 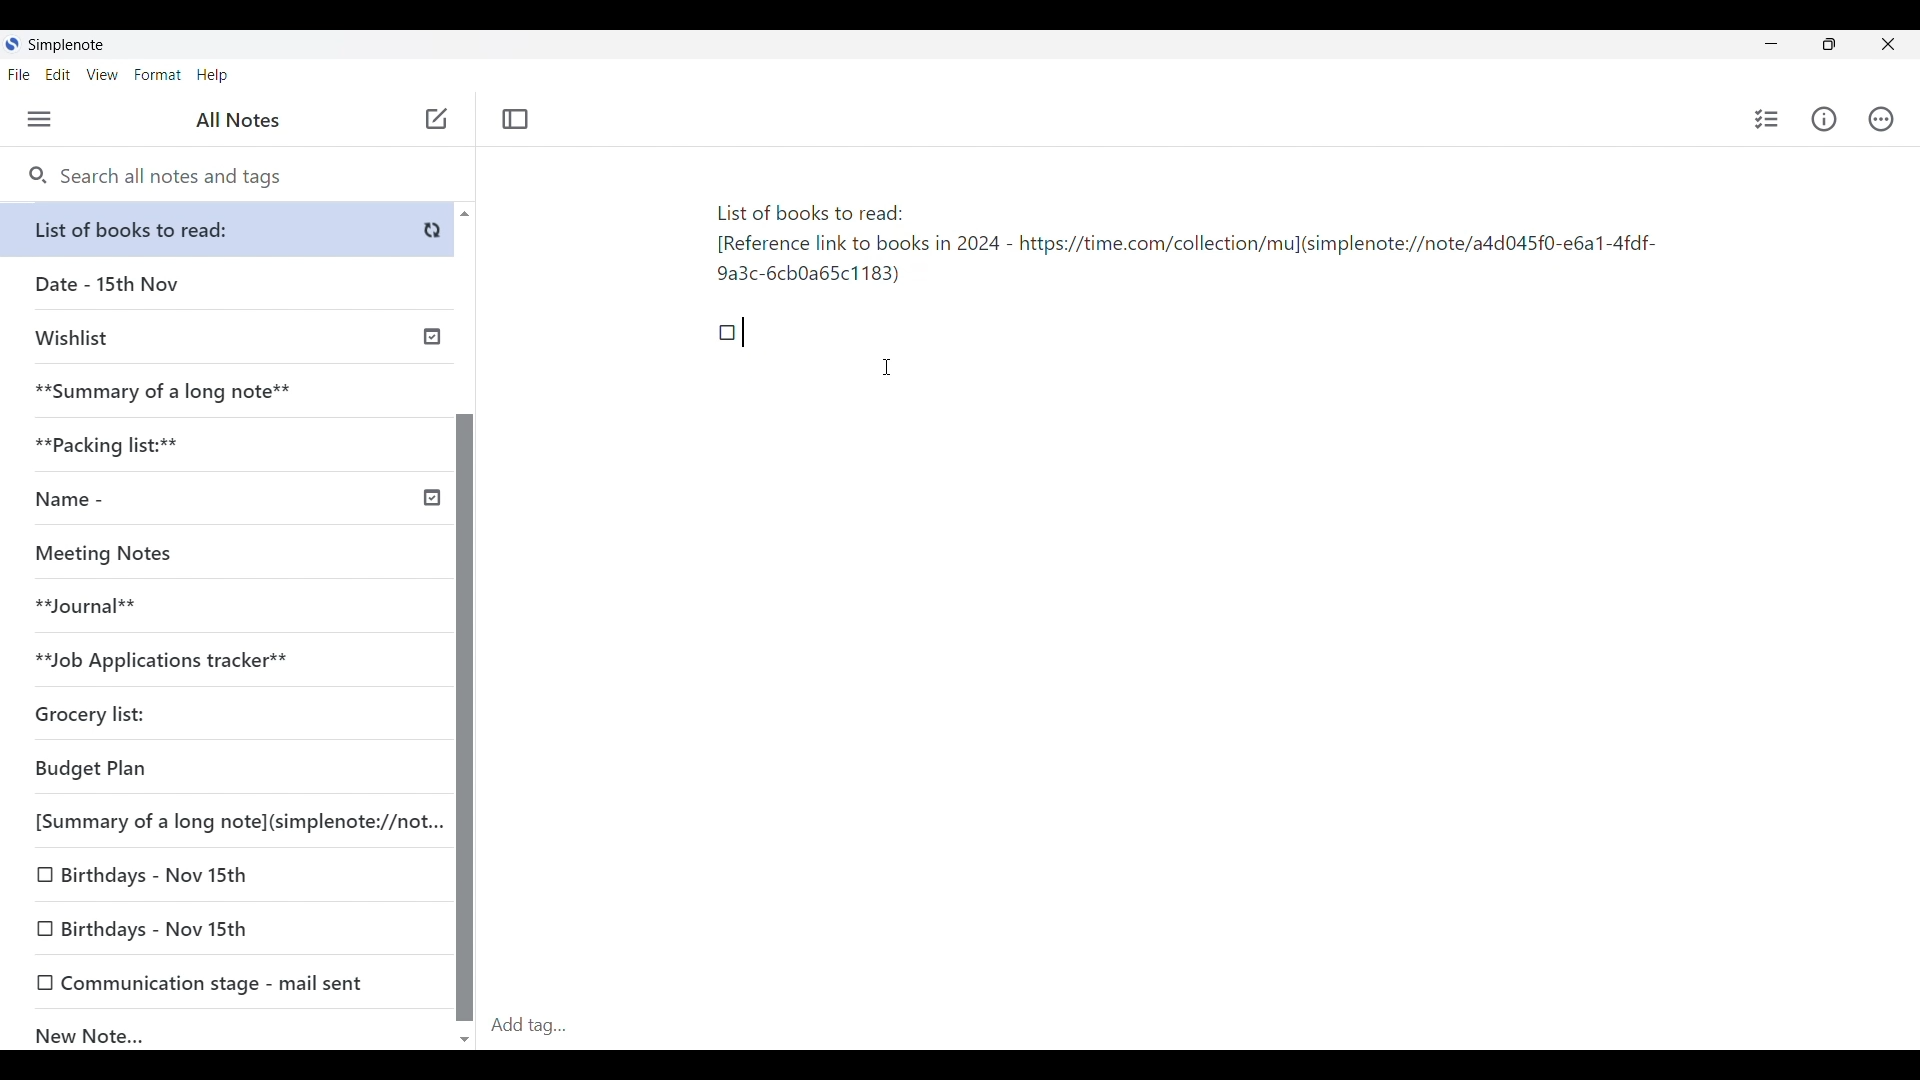 I want to click on Simplenote, so click(x=64, y=45).